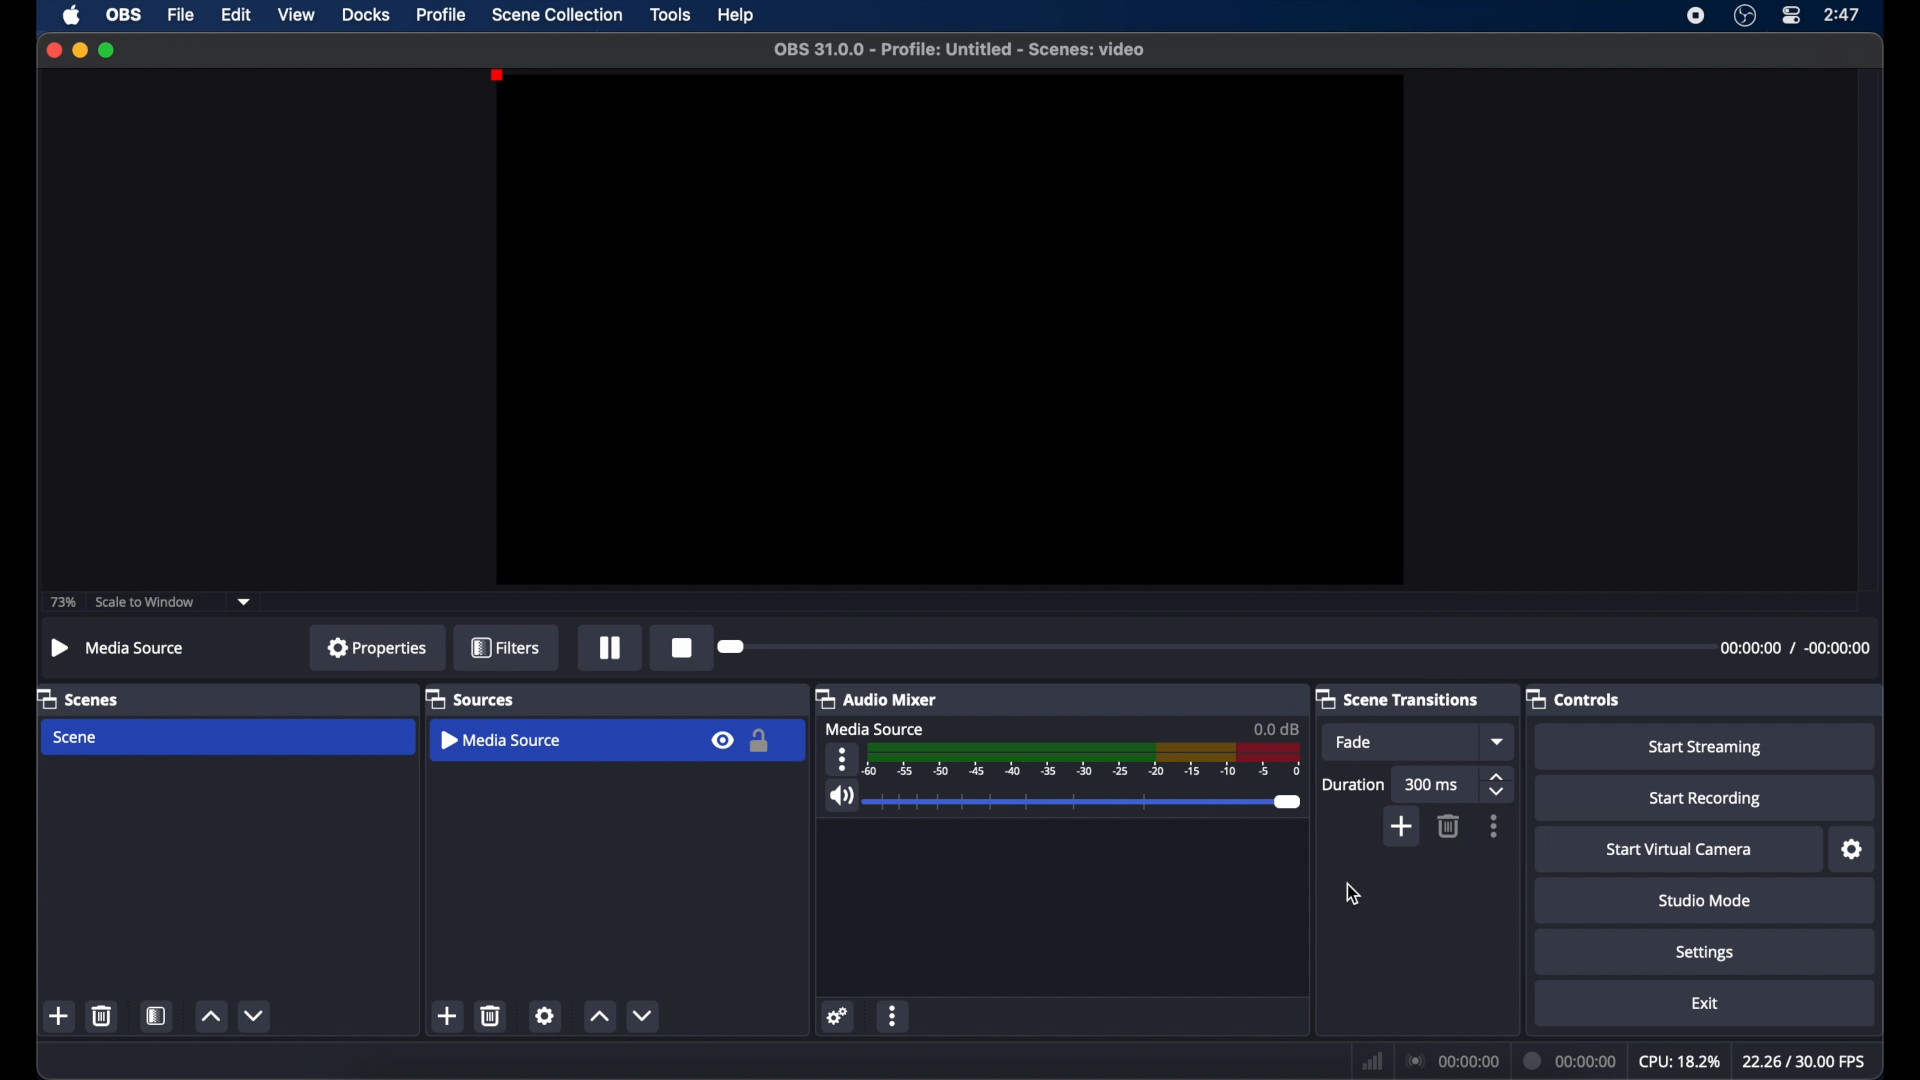  I want to click on slider, so click(1087, 802).